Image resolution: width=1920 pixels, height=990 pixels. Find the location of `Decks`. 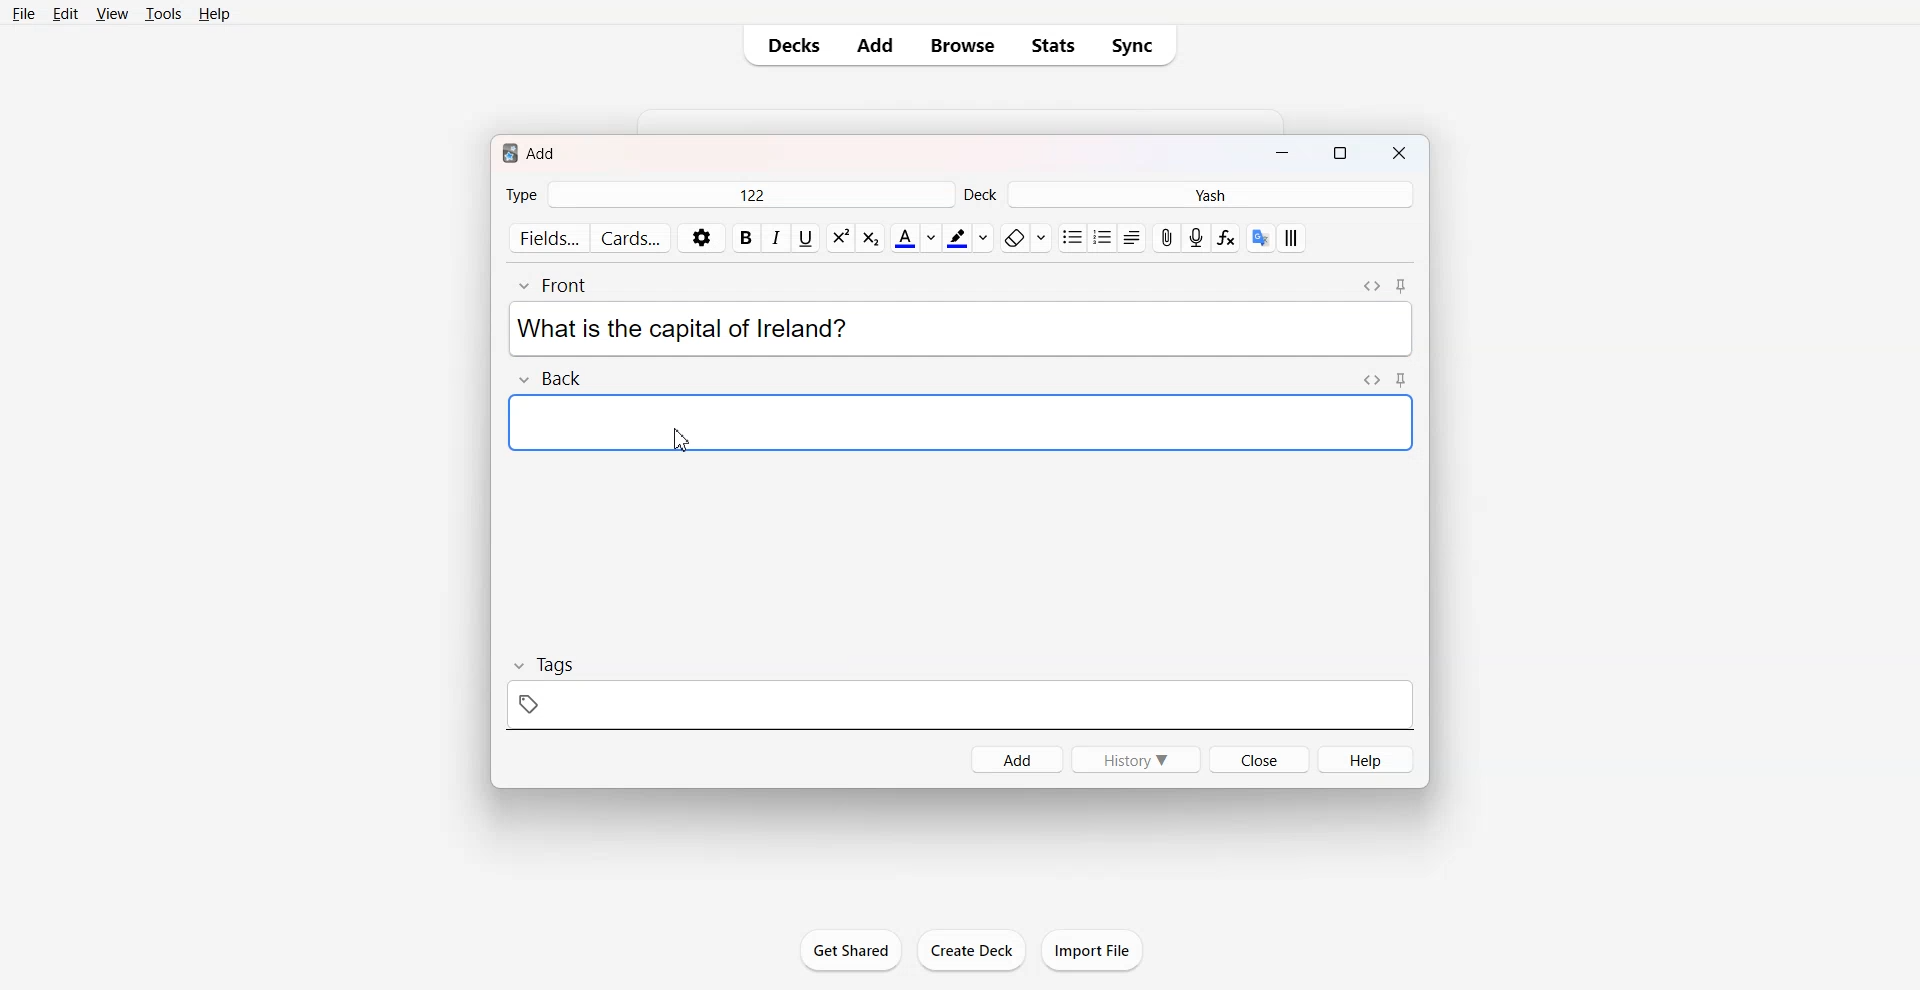

Decks is located at coordinates (790, 45).